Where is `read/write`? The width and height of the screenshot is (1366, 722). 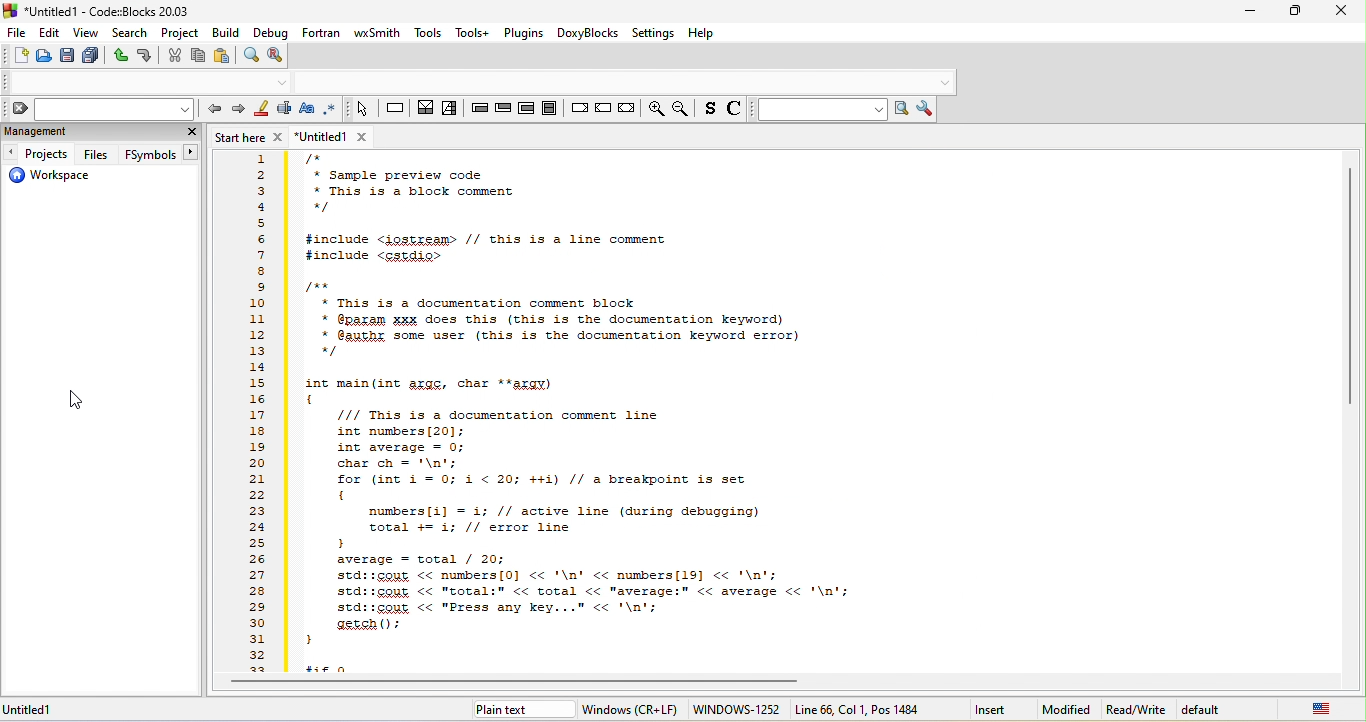
read/write is located at coordinates (1136, 710).